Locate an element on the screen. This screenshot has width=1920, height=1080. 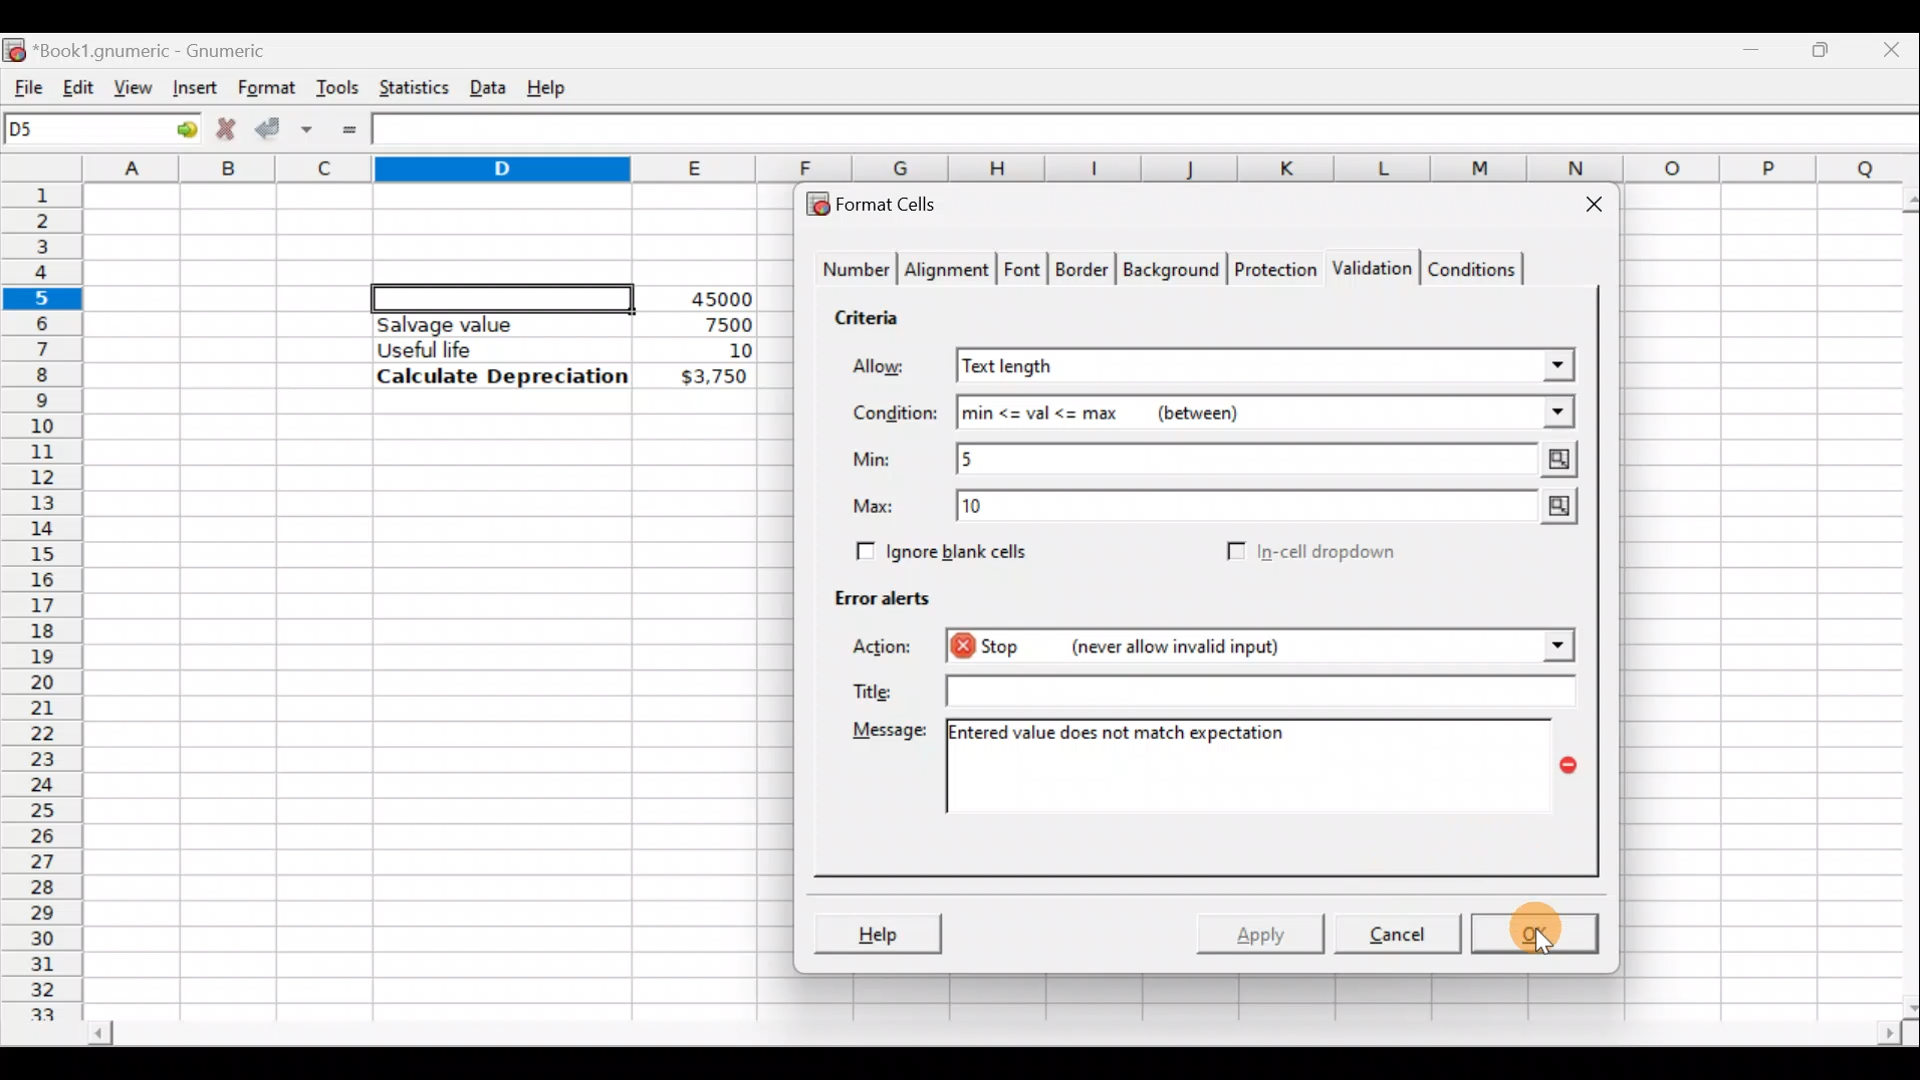
Stop (never allow invalid input) action selected is located at coordinates (1218, 649).